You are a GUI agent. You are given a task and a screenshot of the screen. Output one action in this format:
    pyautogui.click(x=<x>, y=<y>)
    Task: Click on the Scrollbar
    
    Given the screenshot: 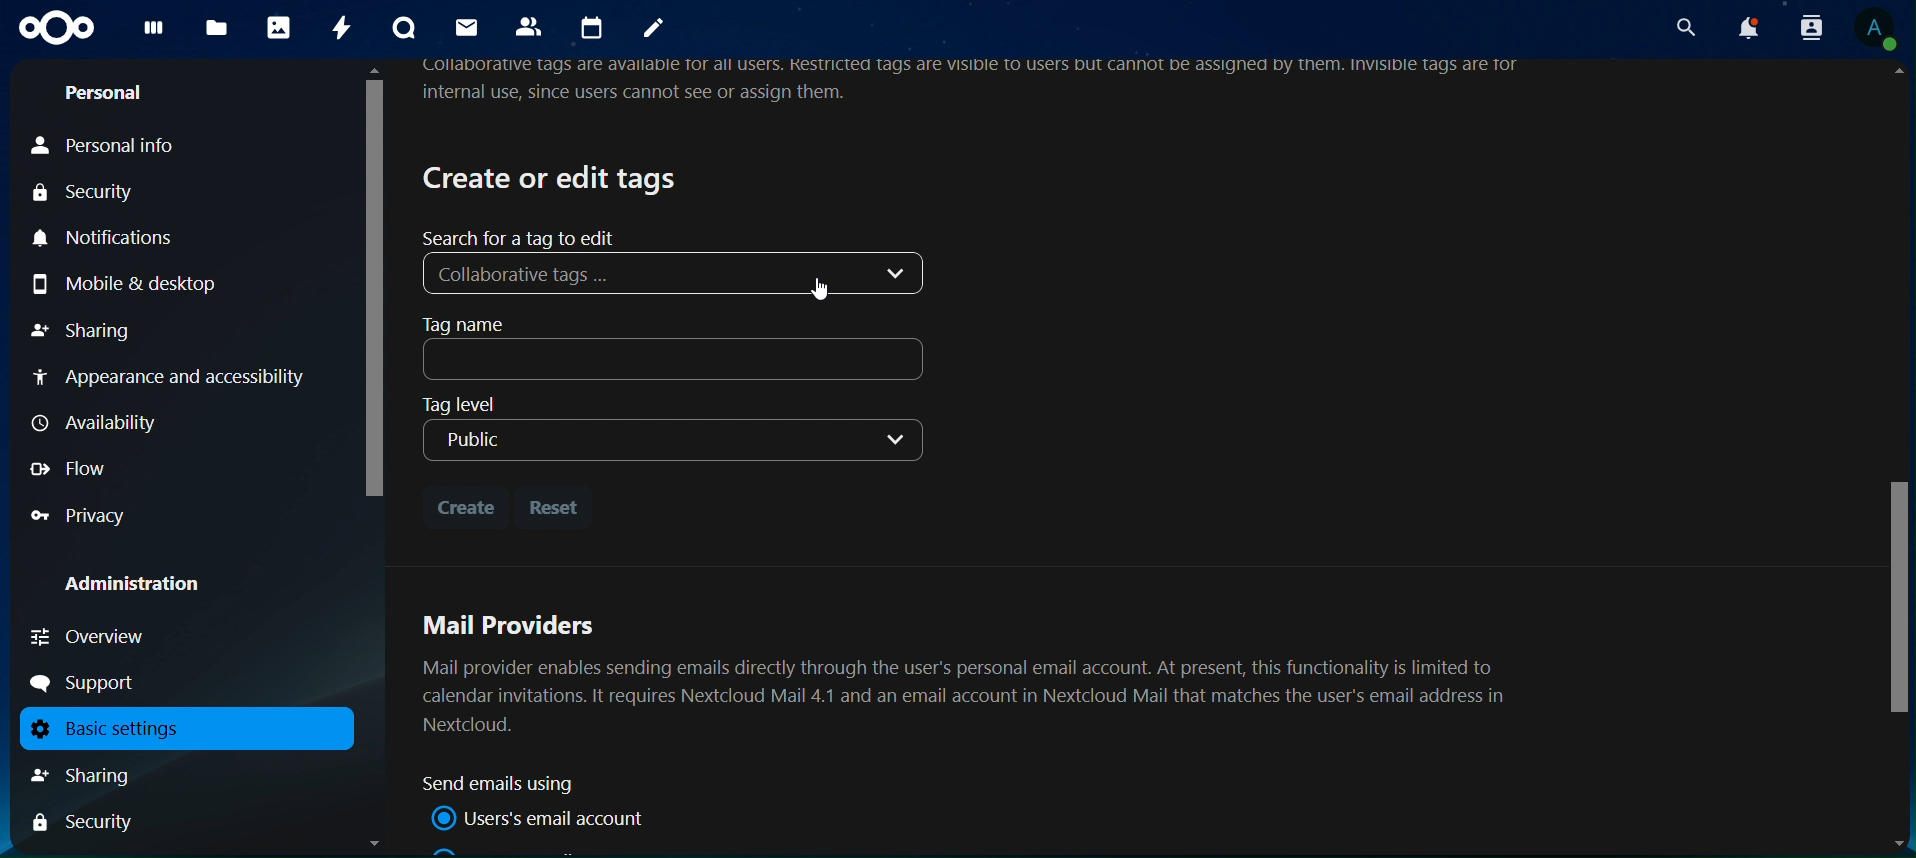 What is the action you would take?
    pyautogui.click(x=372, y=457)
    